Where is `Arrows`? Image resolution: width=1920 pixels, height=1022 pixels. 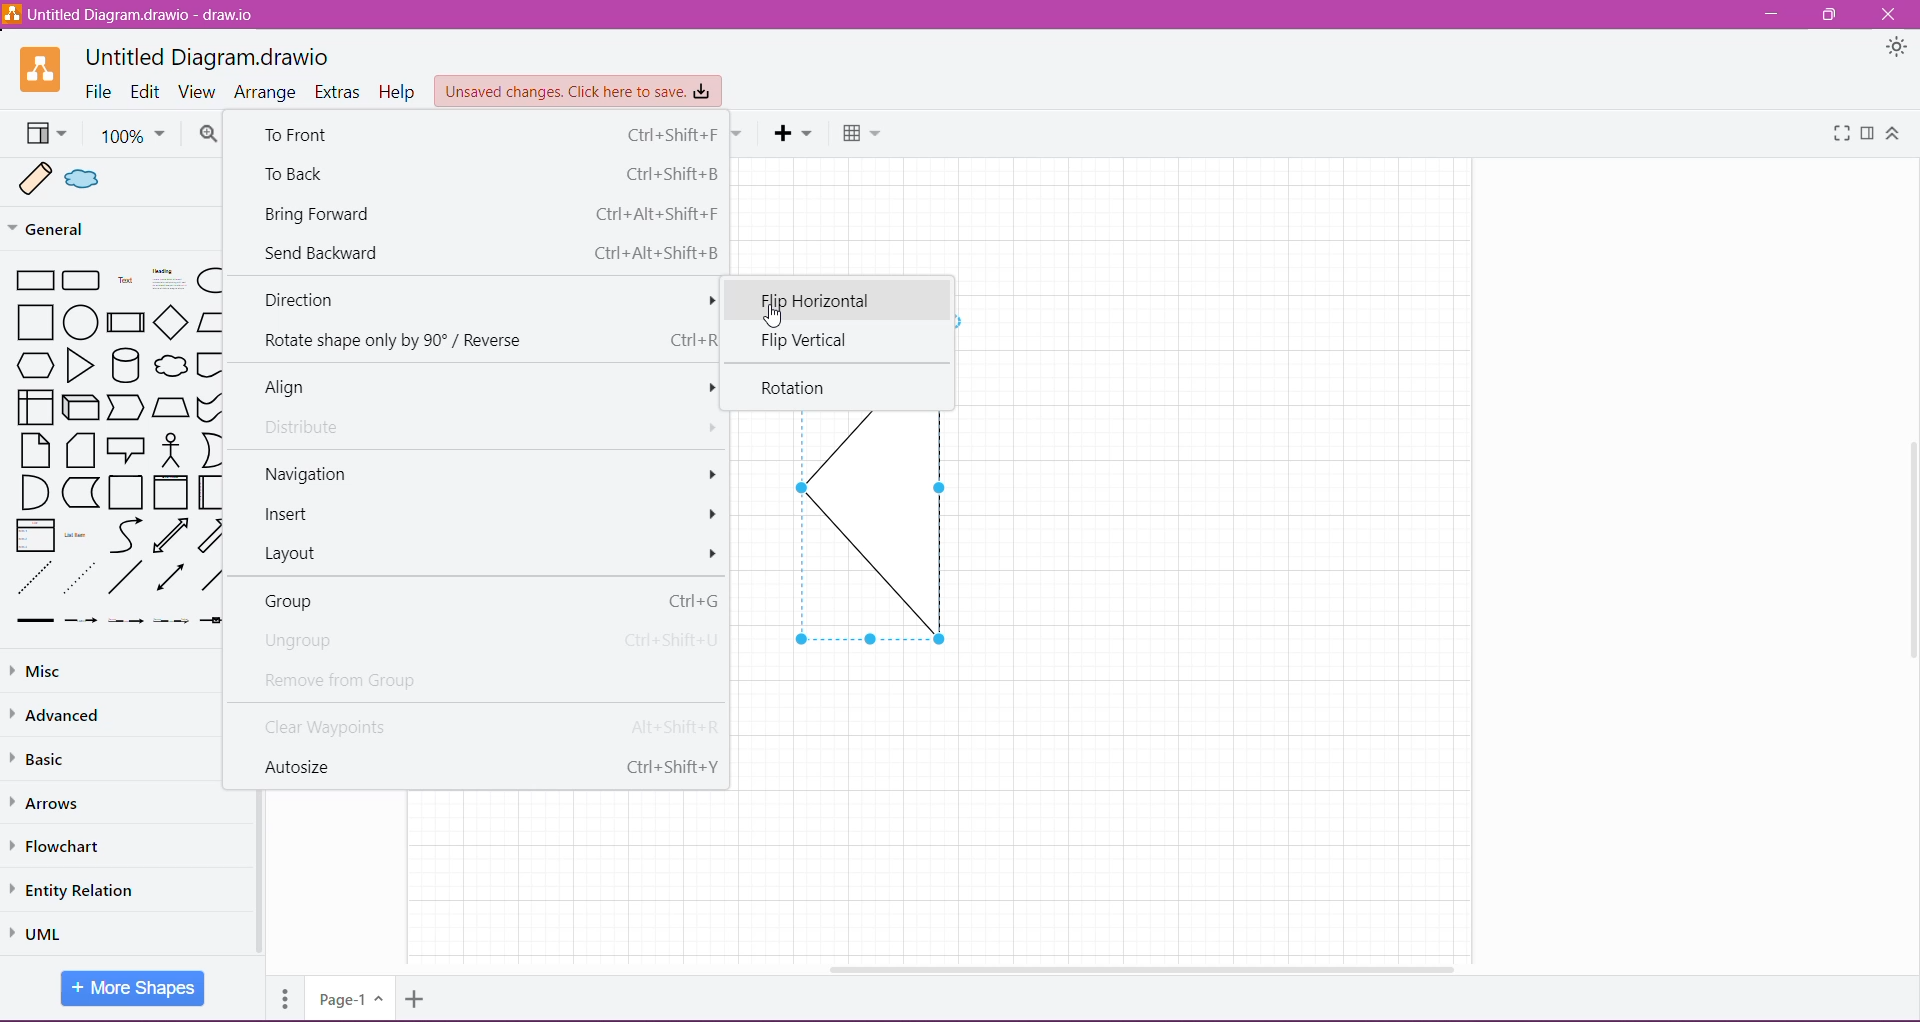
Arrows is located at coordinates (55, 804).